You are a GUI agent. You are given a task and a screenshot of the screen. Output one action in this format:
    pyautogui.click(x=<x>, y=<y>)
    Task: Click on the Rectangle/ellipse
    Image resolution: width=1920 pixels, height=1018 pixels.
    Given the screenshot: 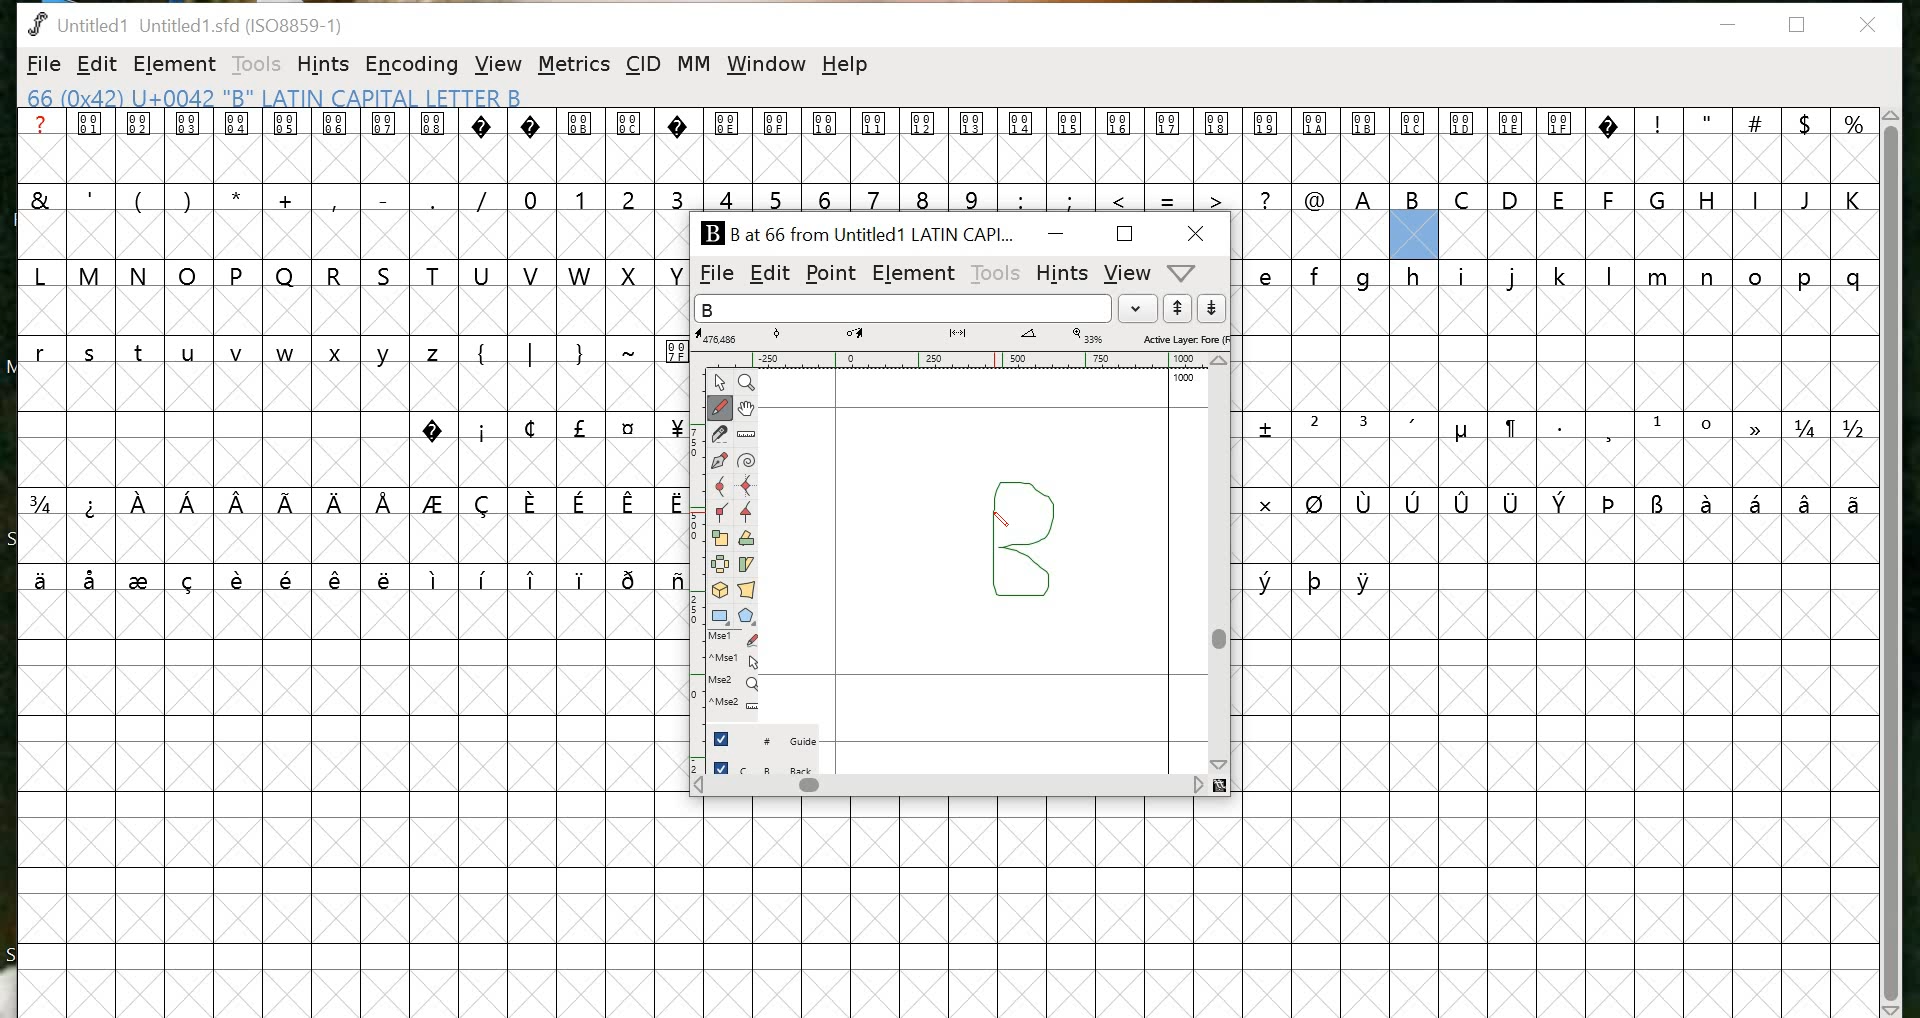 What is the action you would take?
    pyautogui.click(x=722, y=617)
    